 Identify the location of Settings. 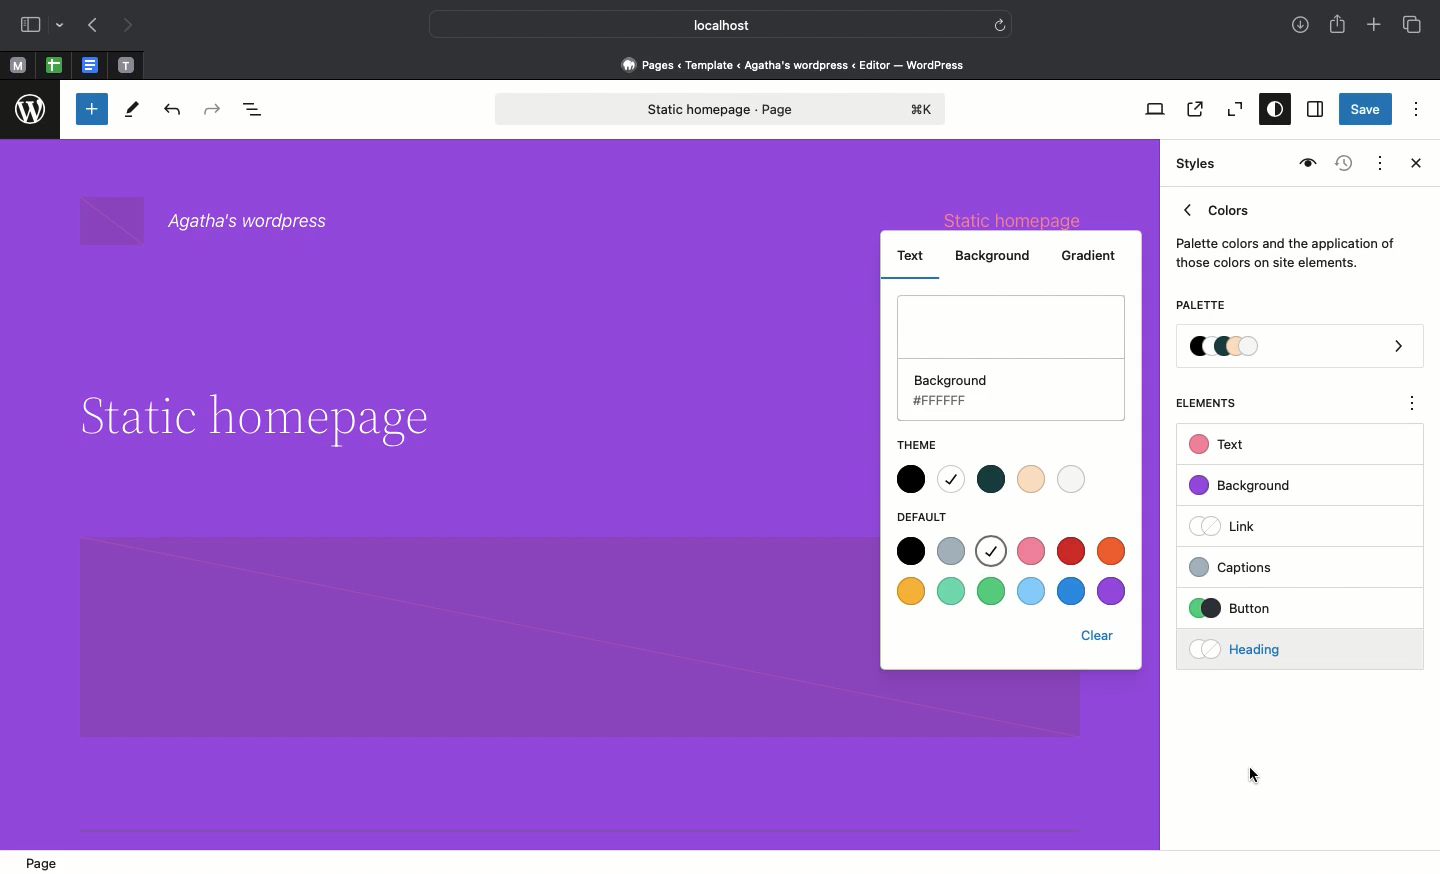
(1313, 110).